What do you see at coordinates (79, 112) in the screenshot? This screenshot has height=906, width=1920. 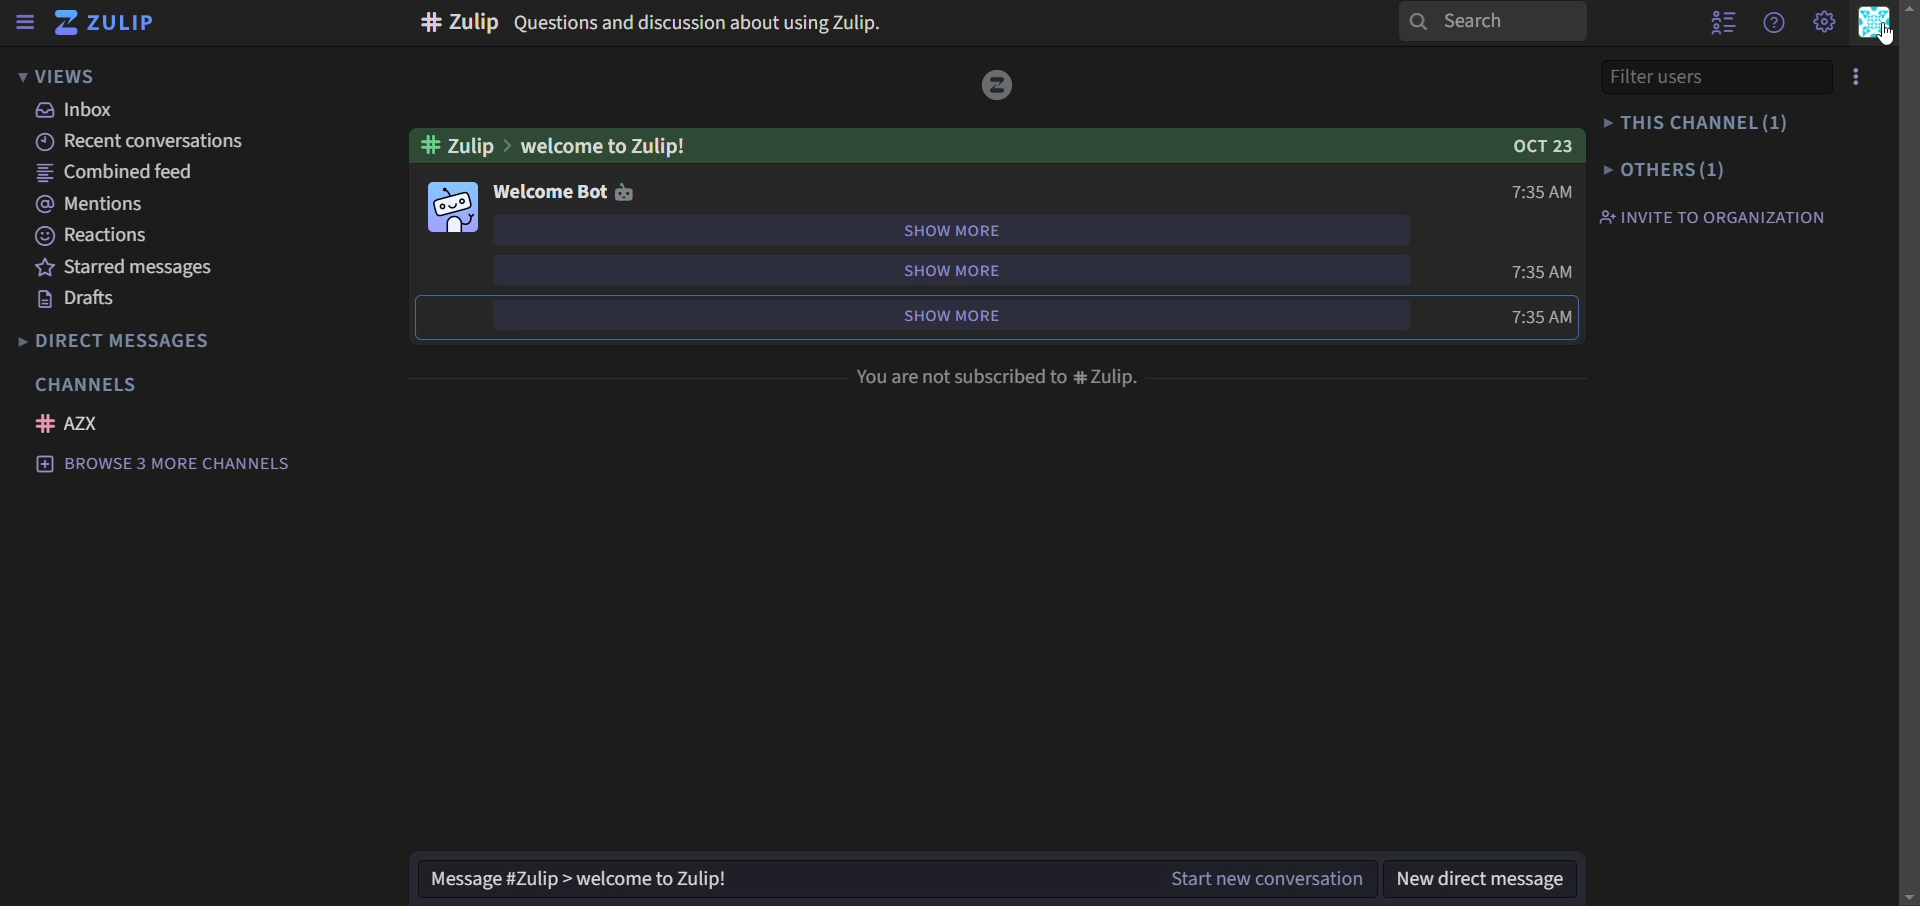 I see `inbox` at bounding box center [79, 112].